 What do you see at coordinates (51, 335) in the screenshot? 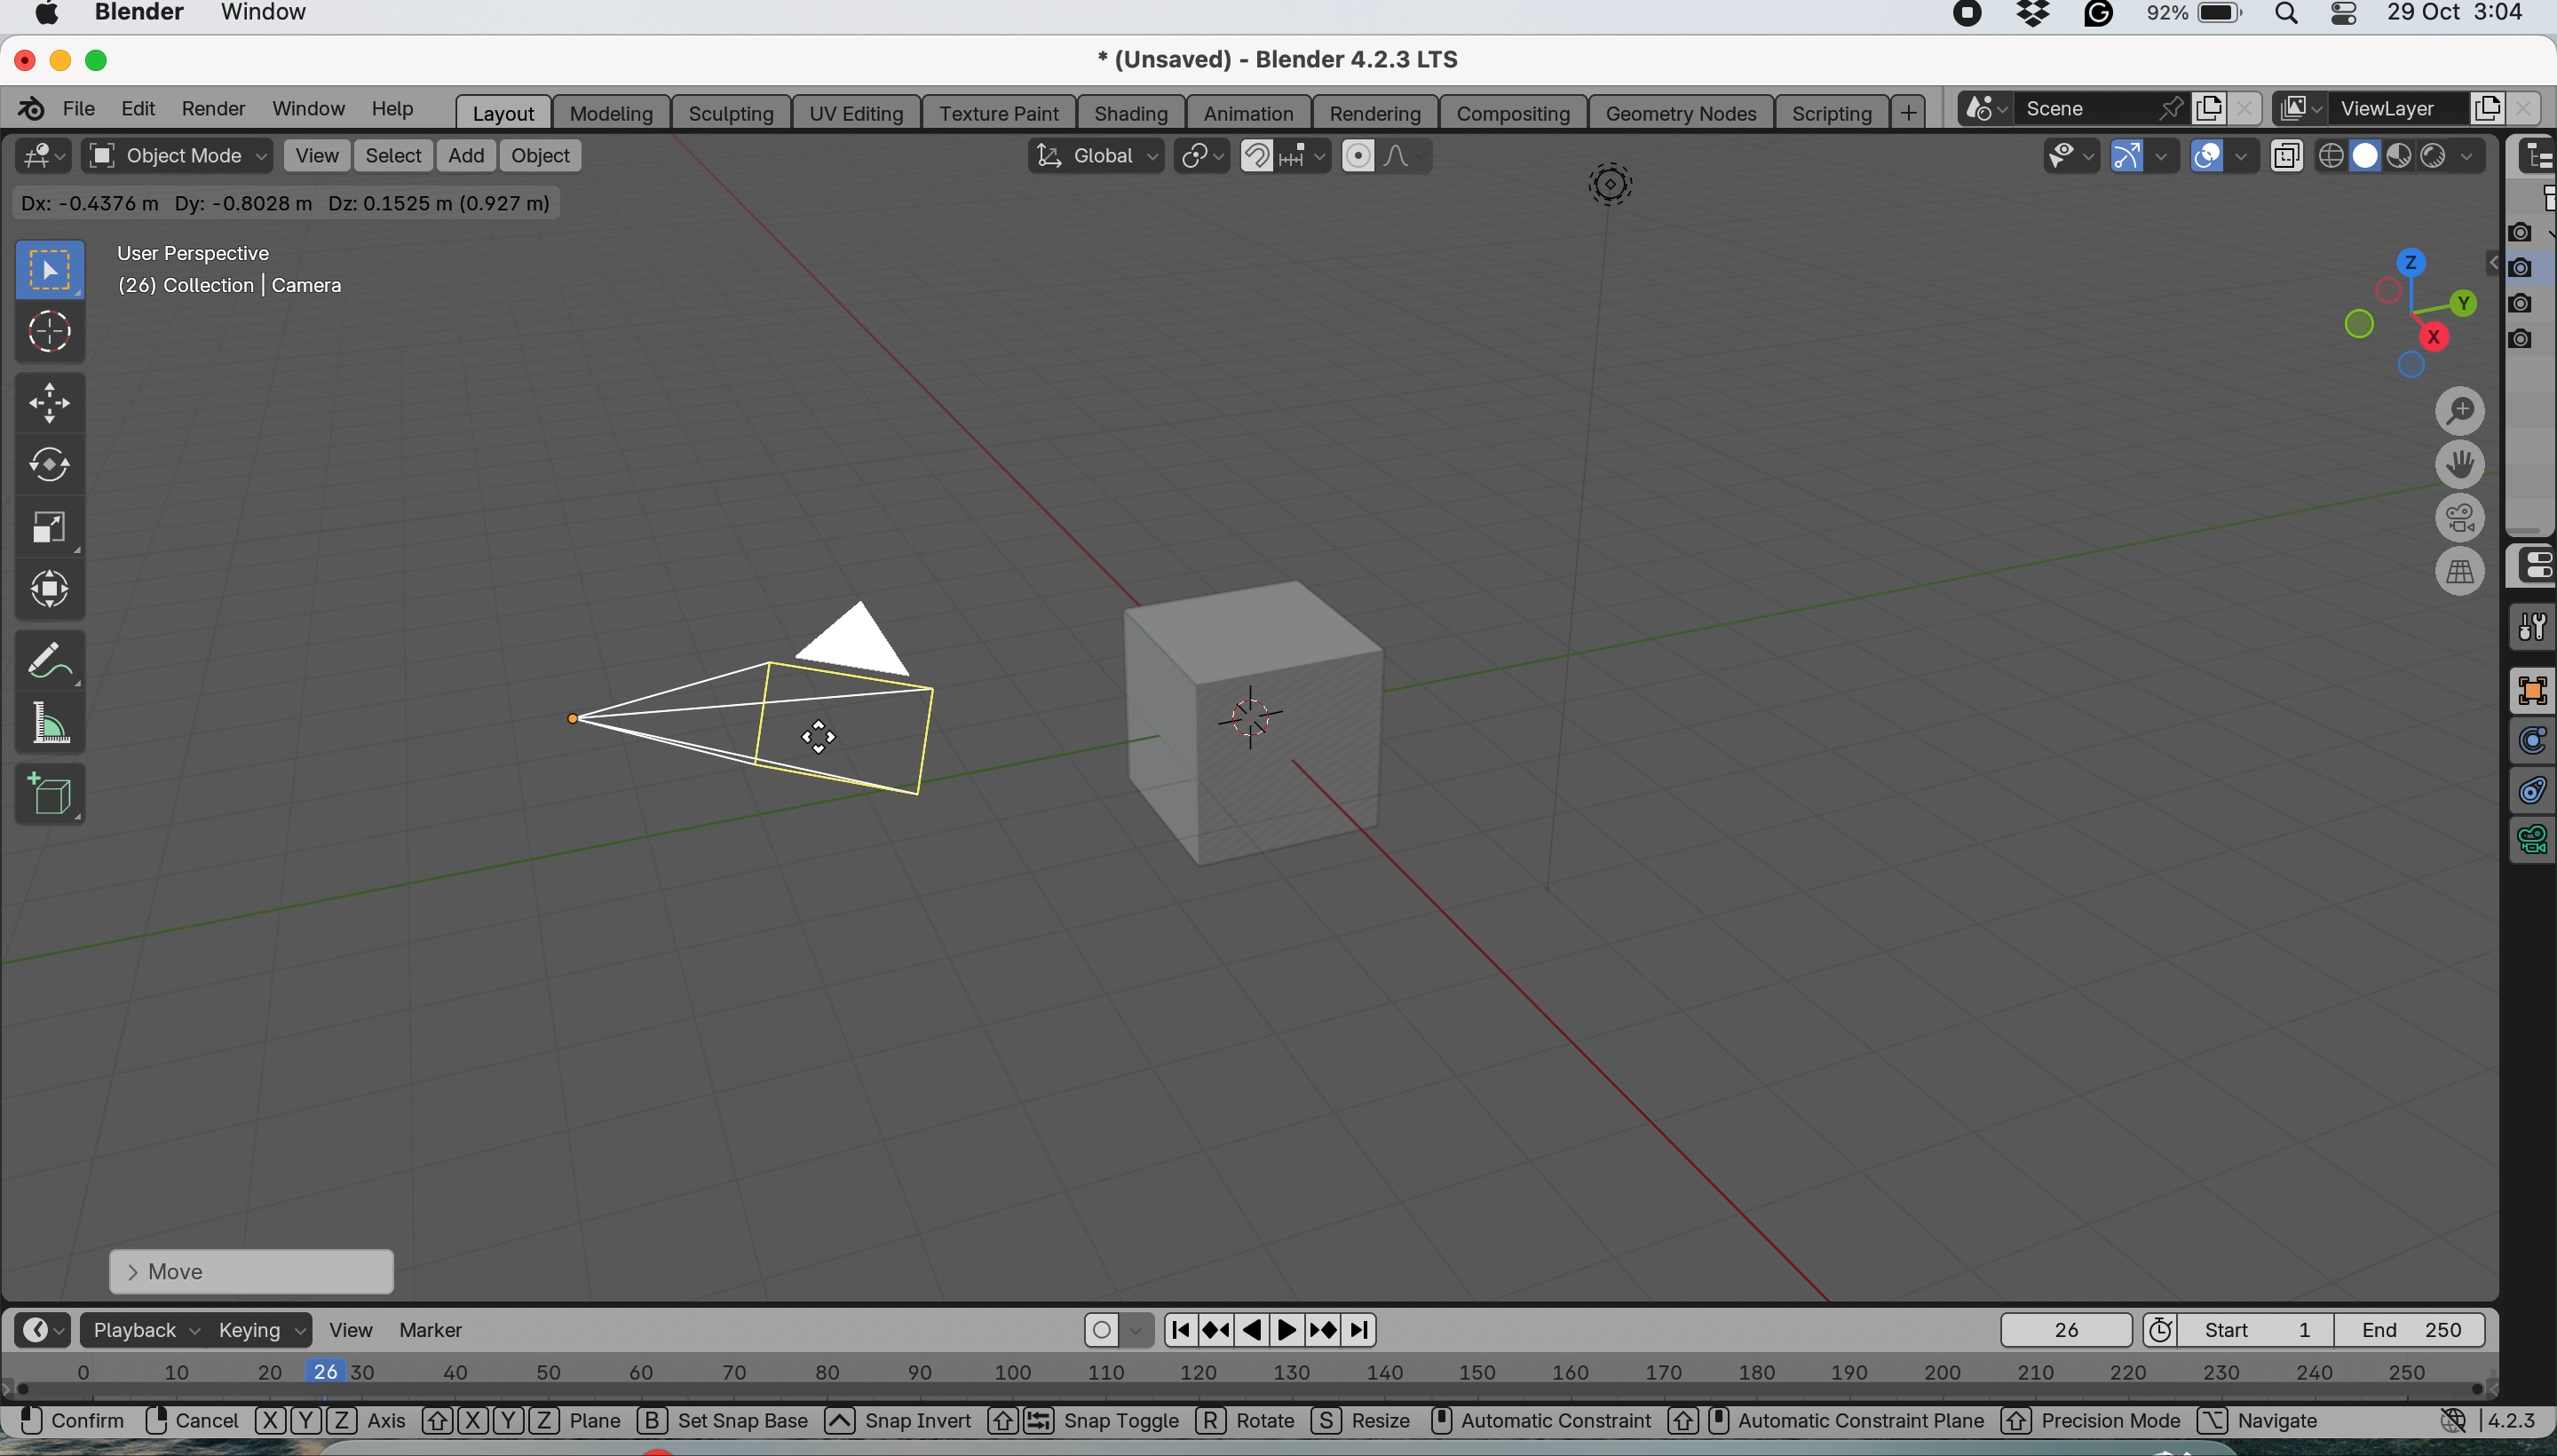
I see `cursor` at bounding box center [51, 335].